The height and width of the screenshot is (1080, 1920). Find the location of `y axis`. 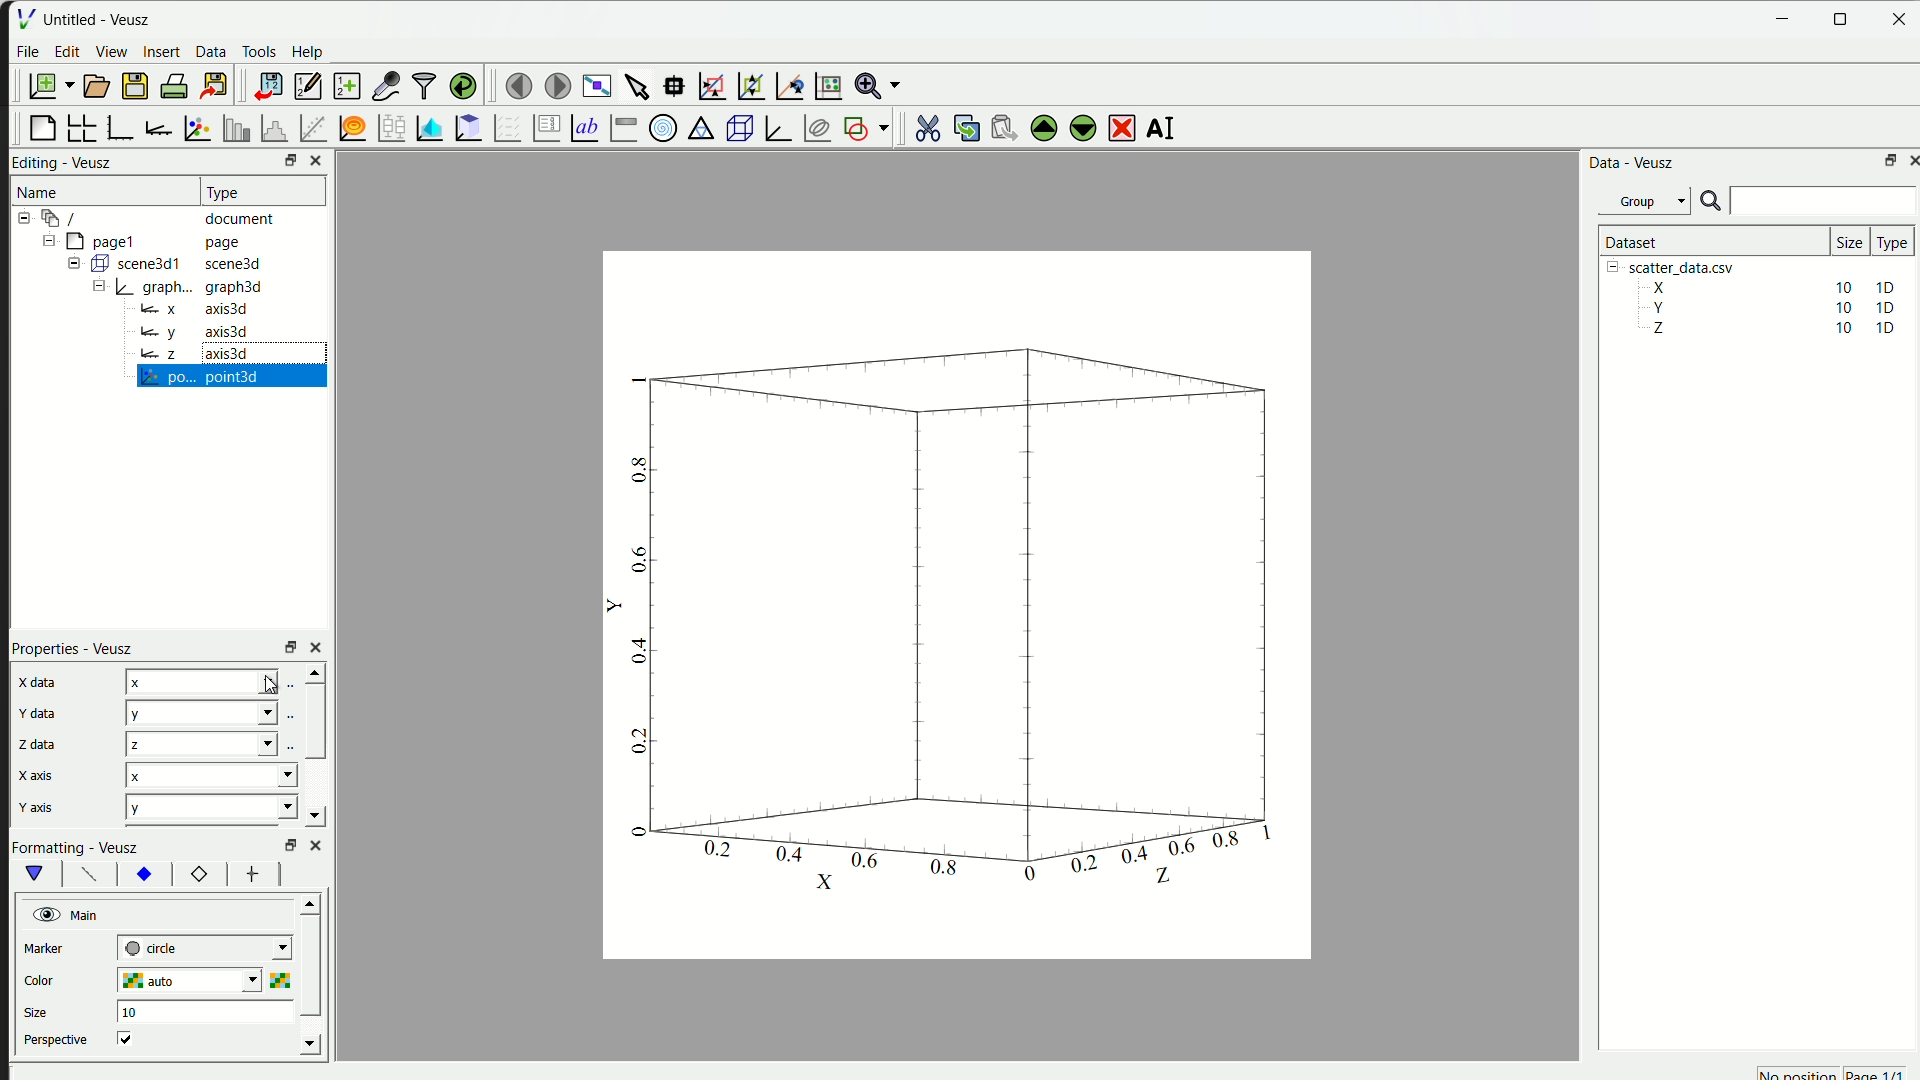

y axis is located at coordinates (35, 803).